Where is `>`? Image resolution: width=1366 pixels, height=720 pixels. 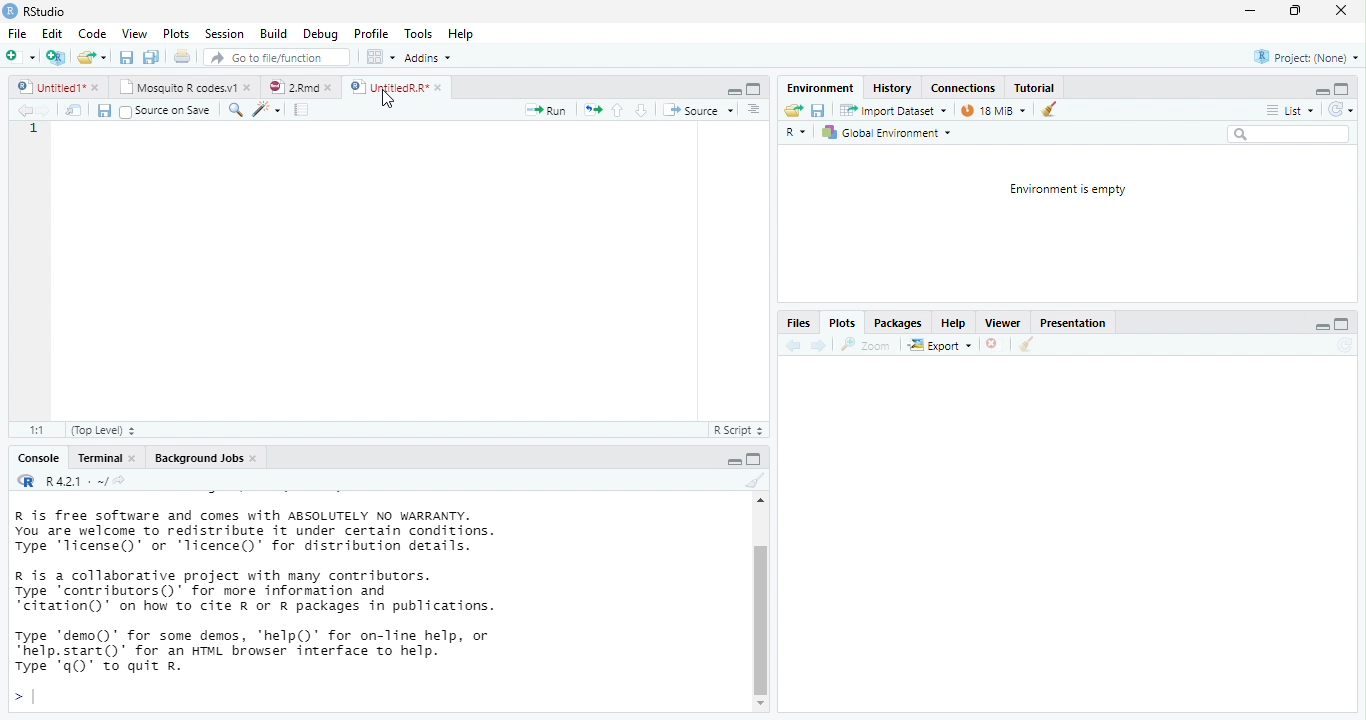 > is located at coordinates (23, 698).